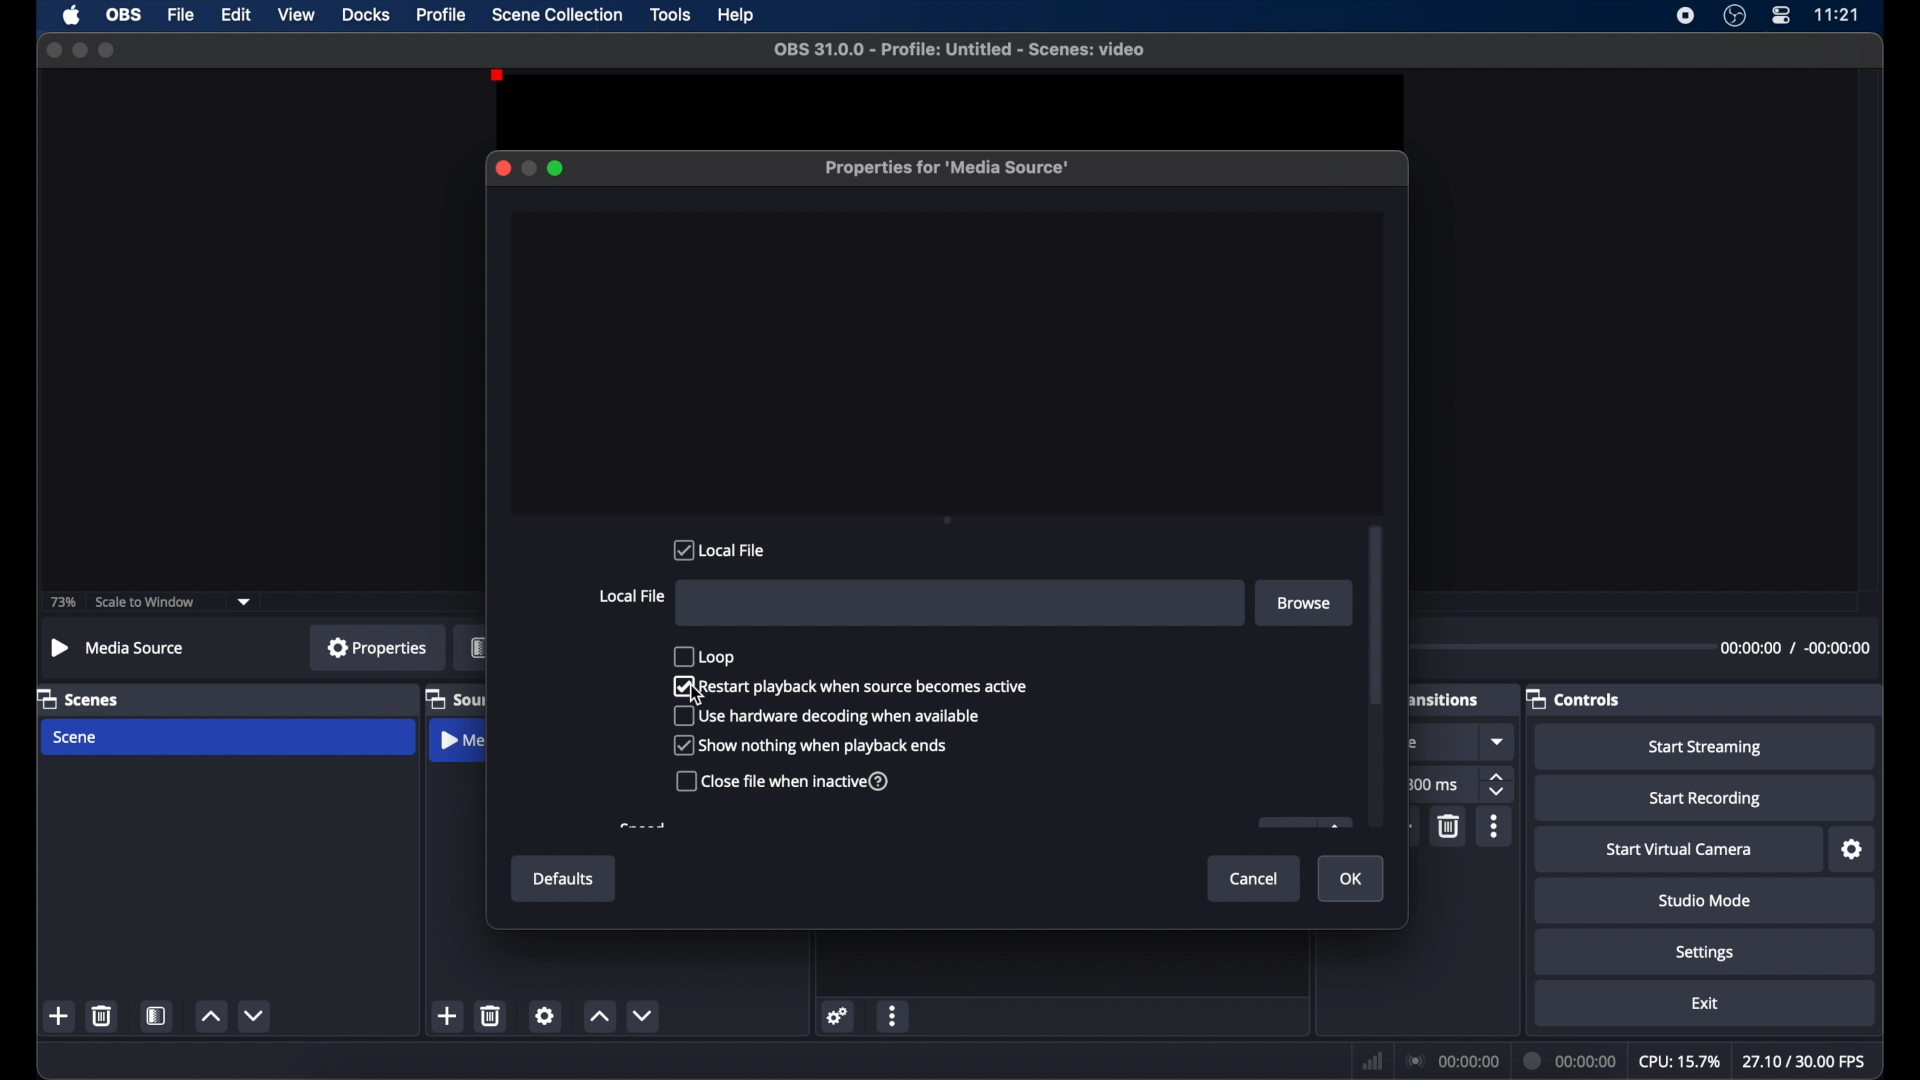 The image size is (1920, 1080). What do you see at coordinates (1685, 15) in the screenshot?
I see `screen recorder icon` at bounding box center [1685, 15].